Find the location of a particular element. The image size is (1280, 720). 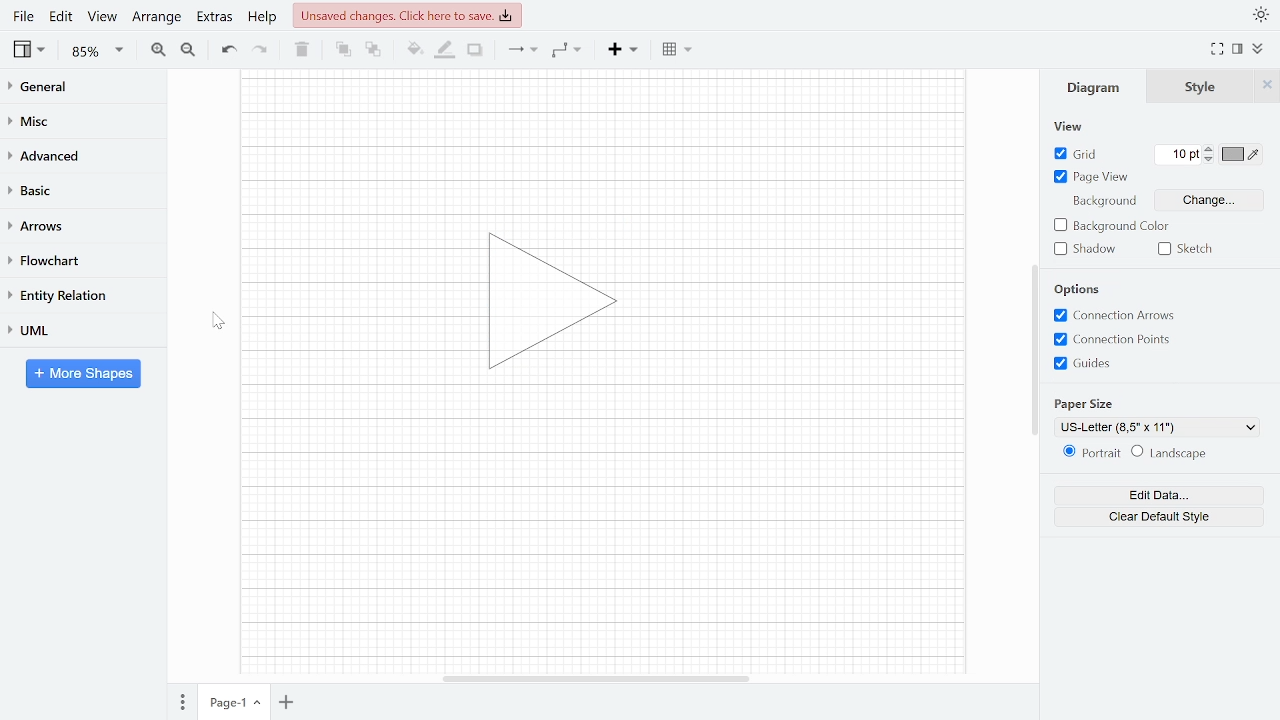

Edit is located at coordinates (62, 16).